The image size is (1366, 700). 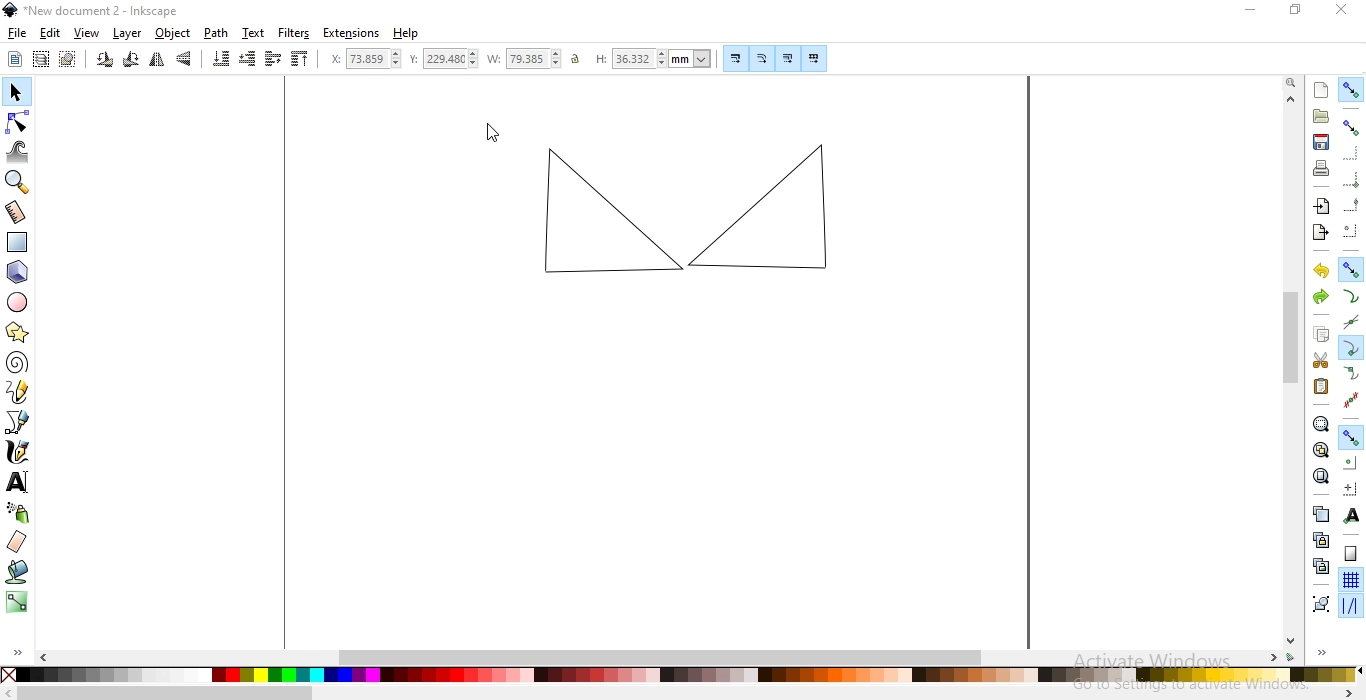 What do you see at coordinates (1351, 580) in the screenshot?
I see `snap to grids` at bounding box center [1351, 580].